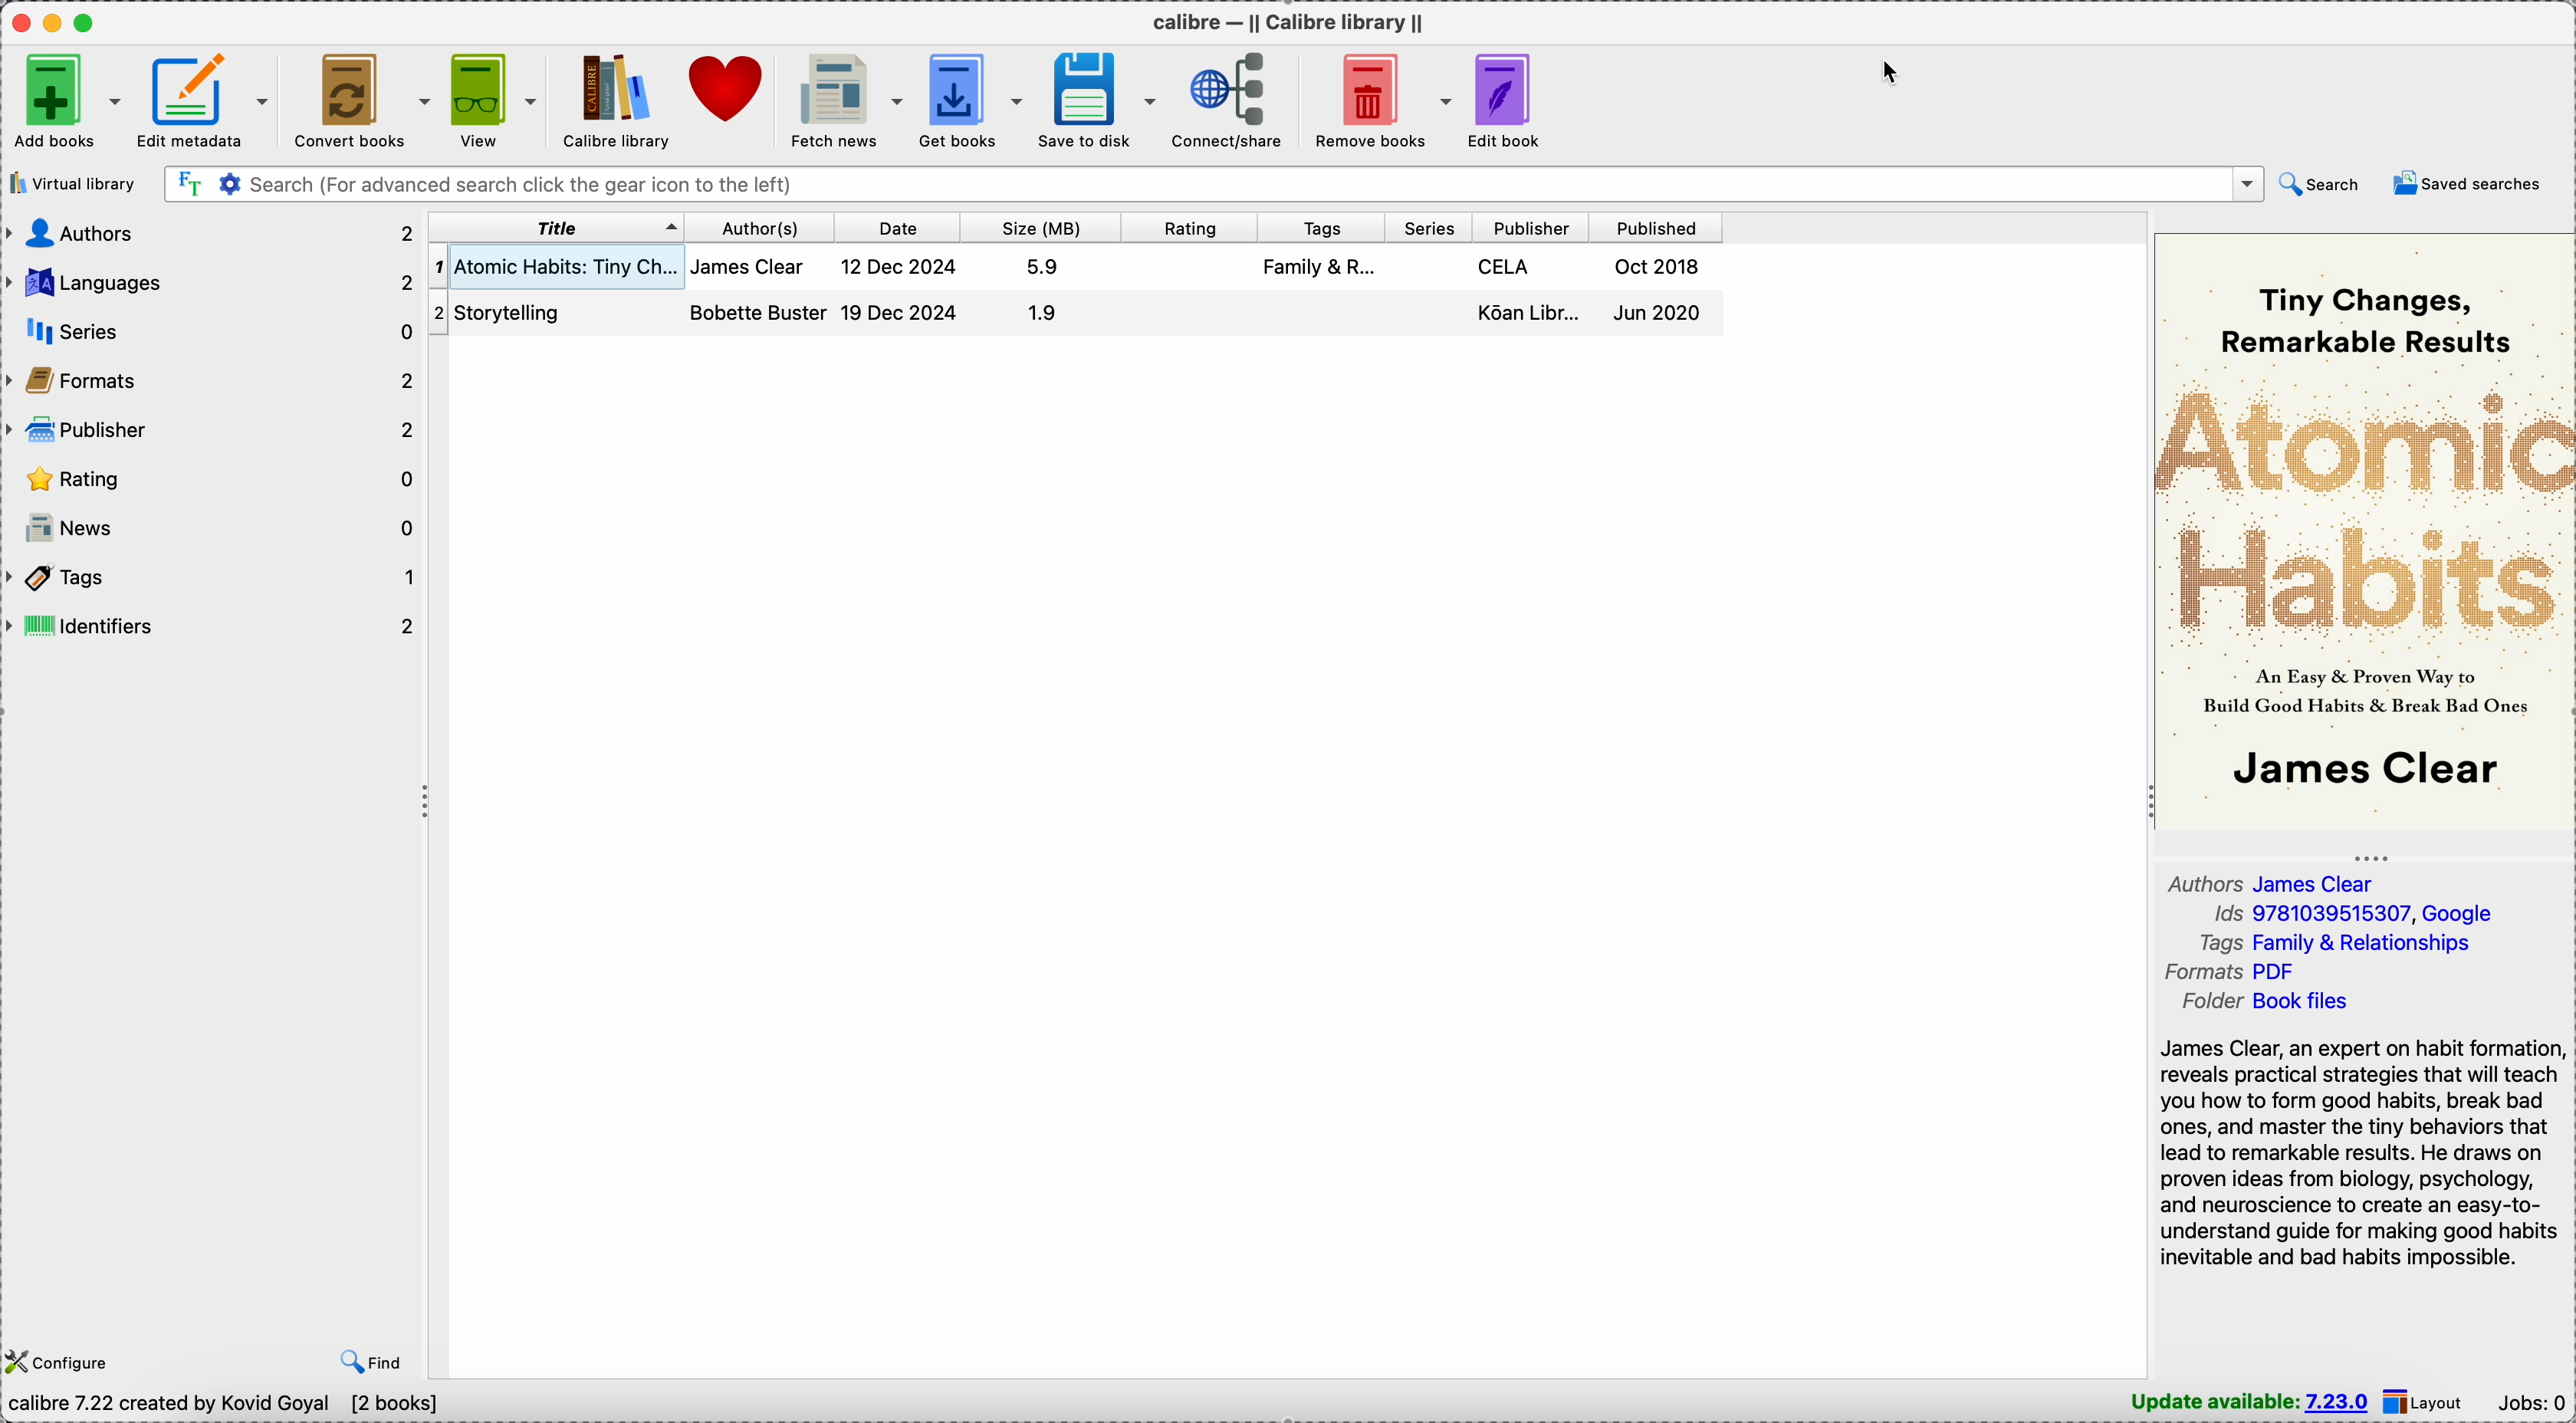 The width and height of the screenshot is (2576, 1423). What do you see at coordinates (972, 98) in the screenshot?
I see `get books` at bounding box center [972, 98].